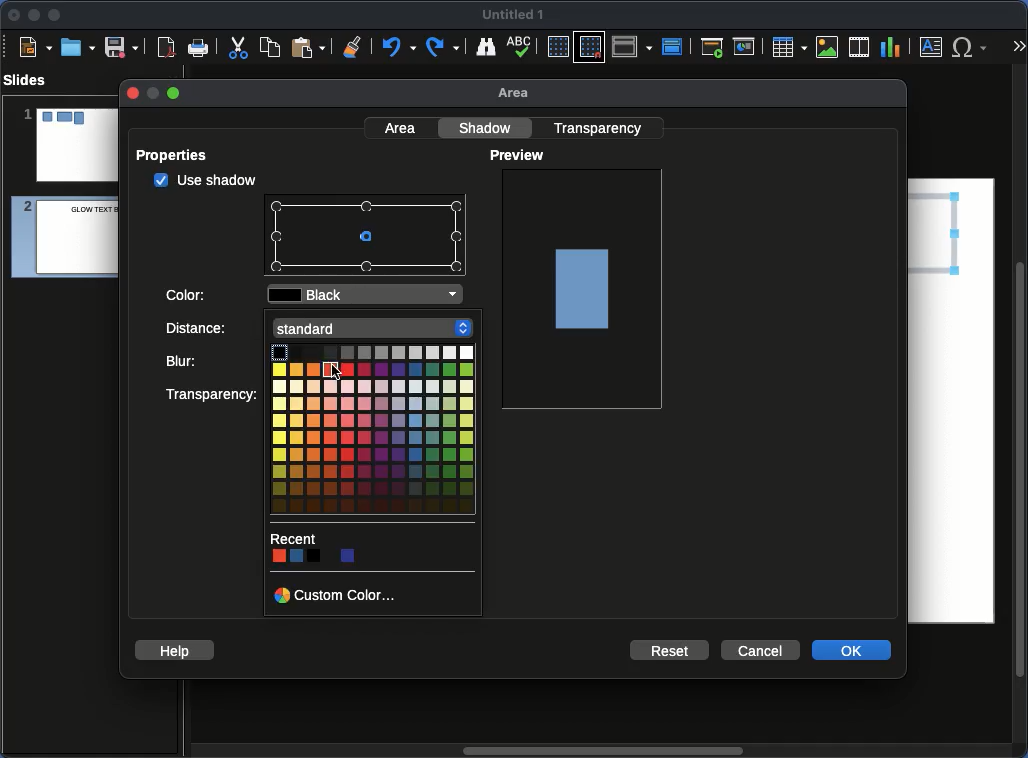 The width and height of the screenshot is (1028, 758). I want to click on Snap to grid, so click(592, 46).